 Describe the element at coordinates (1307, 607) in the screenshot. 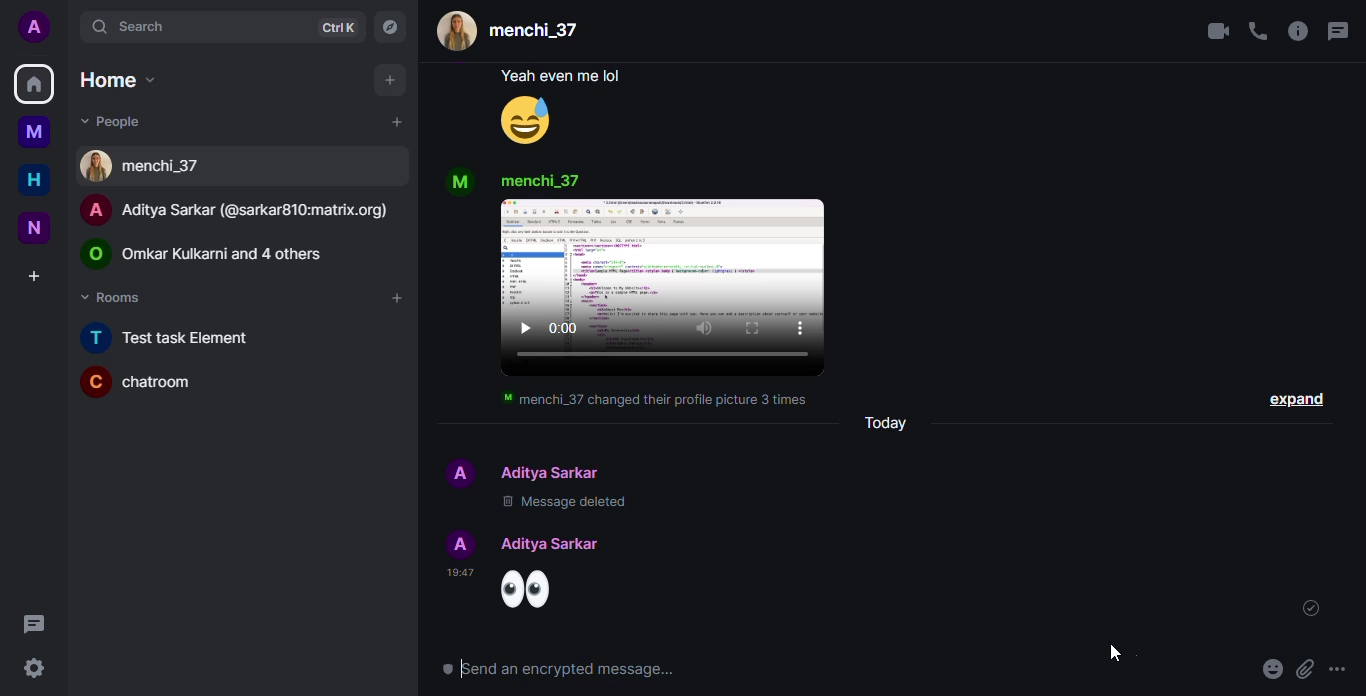

I see `verify` at that location.